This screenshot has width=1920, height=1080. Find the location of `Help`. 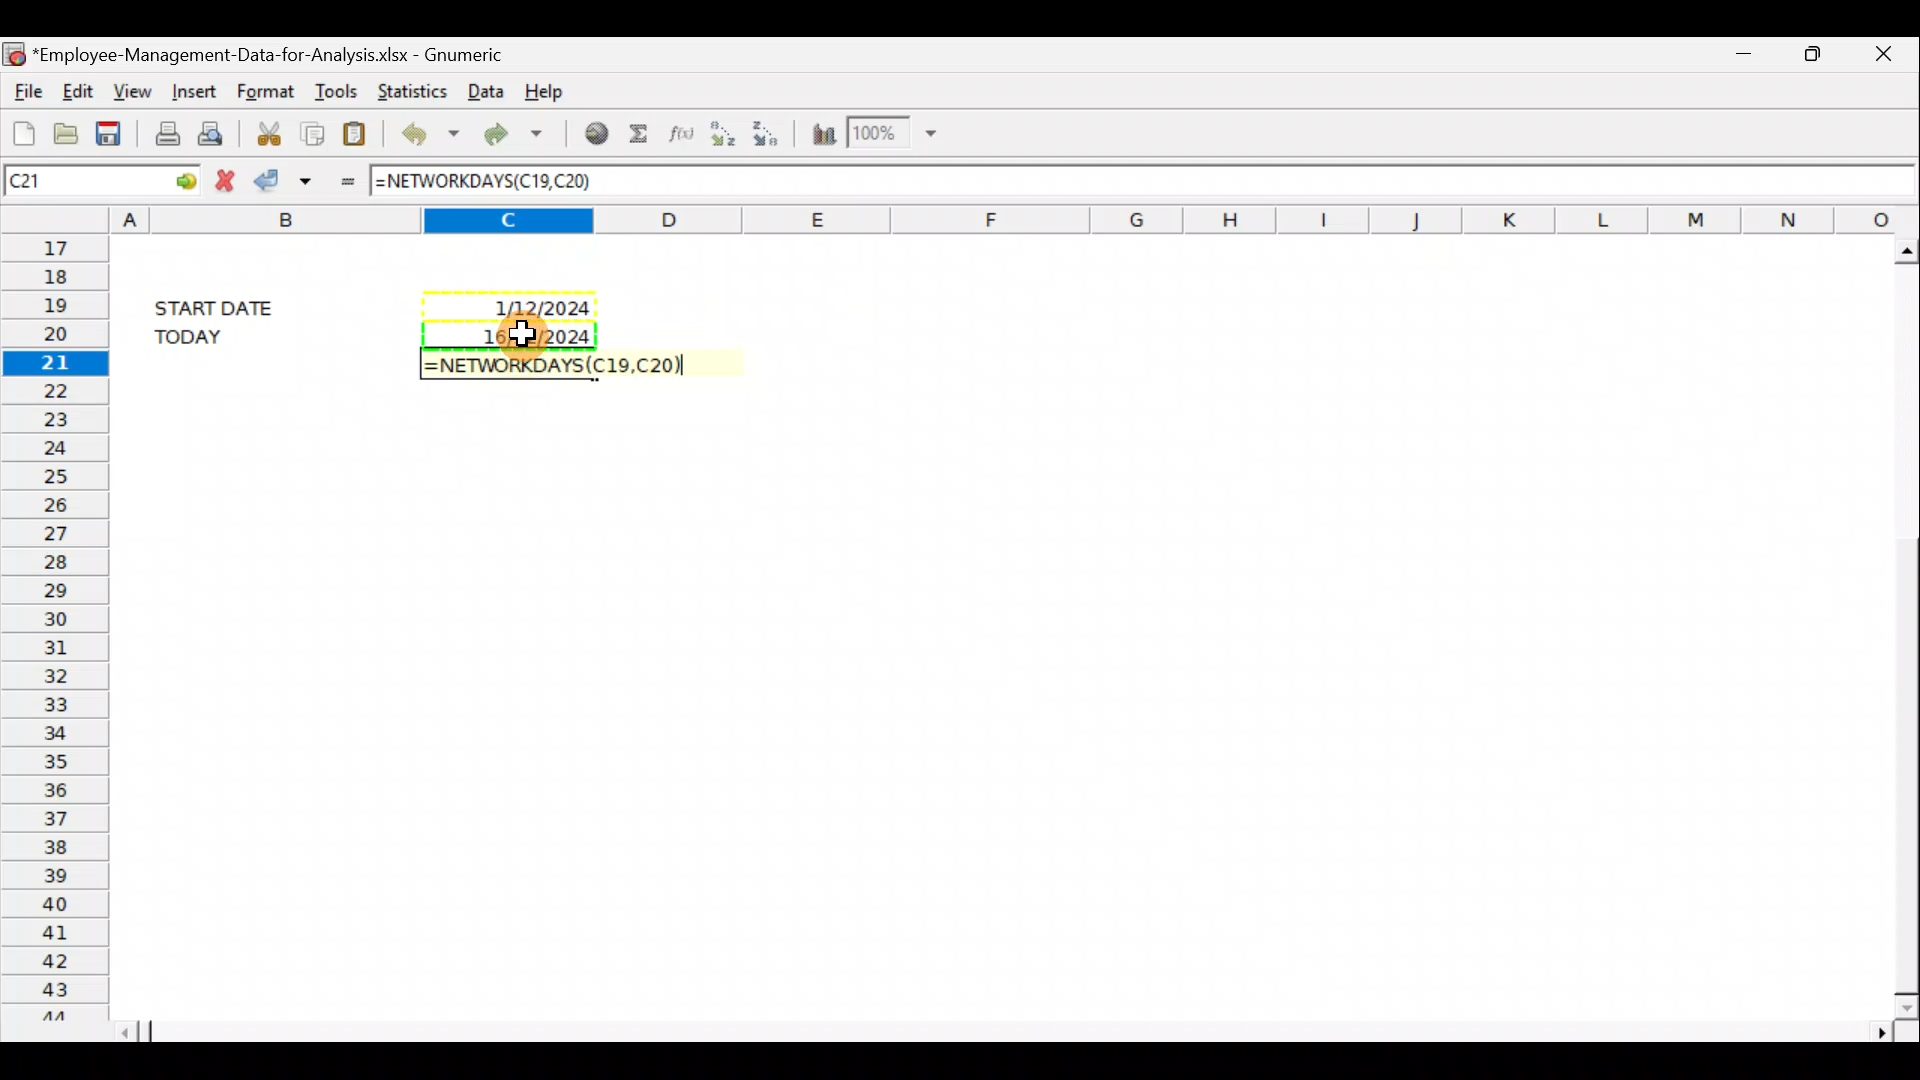

Help is located at coordinates (558, 93).